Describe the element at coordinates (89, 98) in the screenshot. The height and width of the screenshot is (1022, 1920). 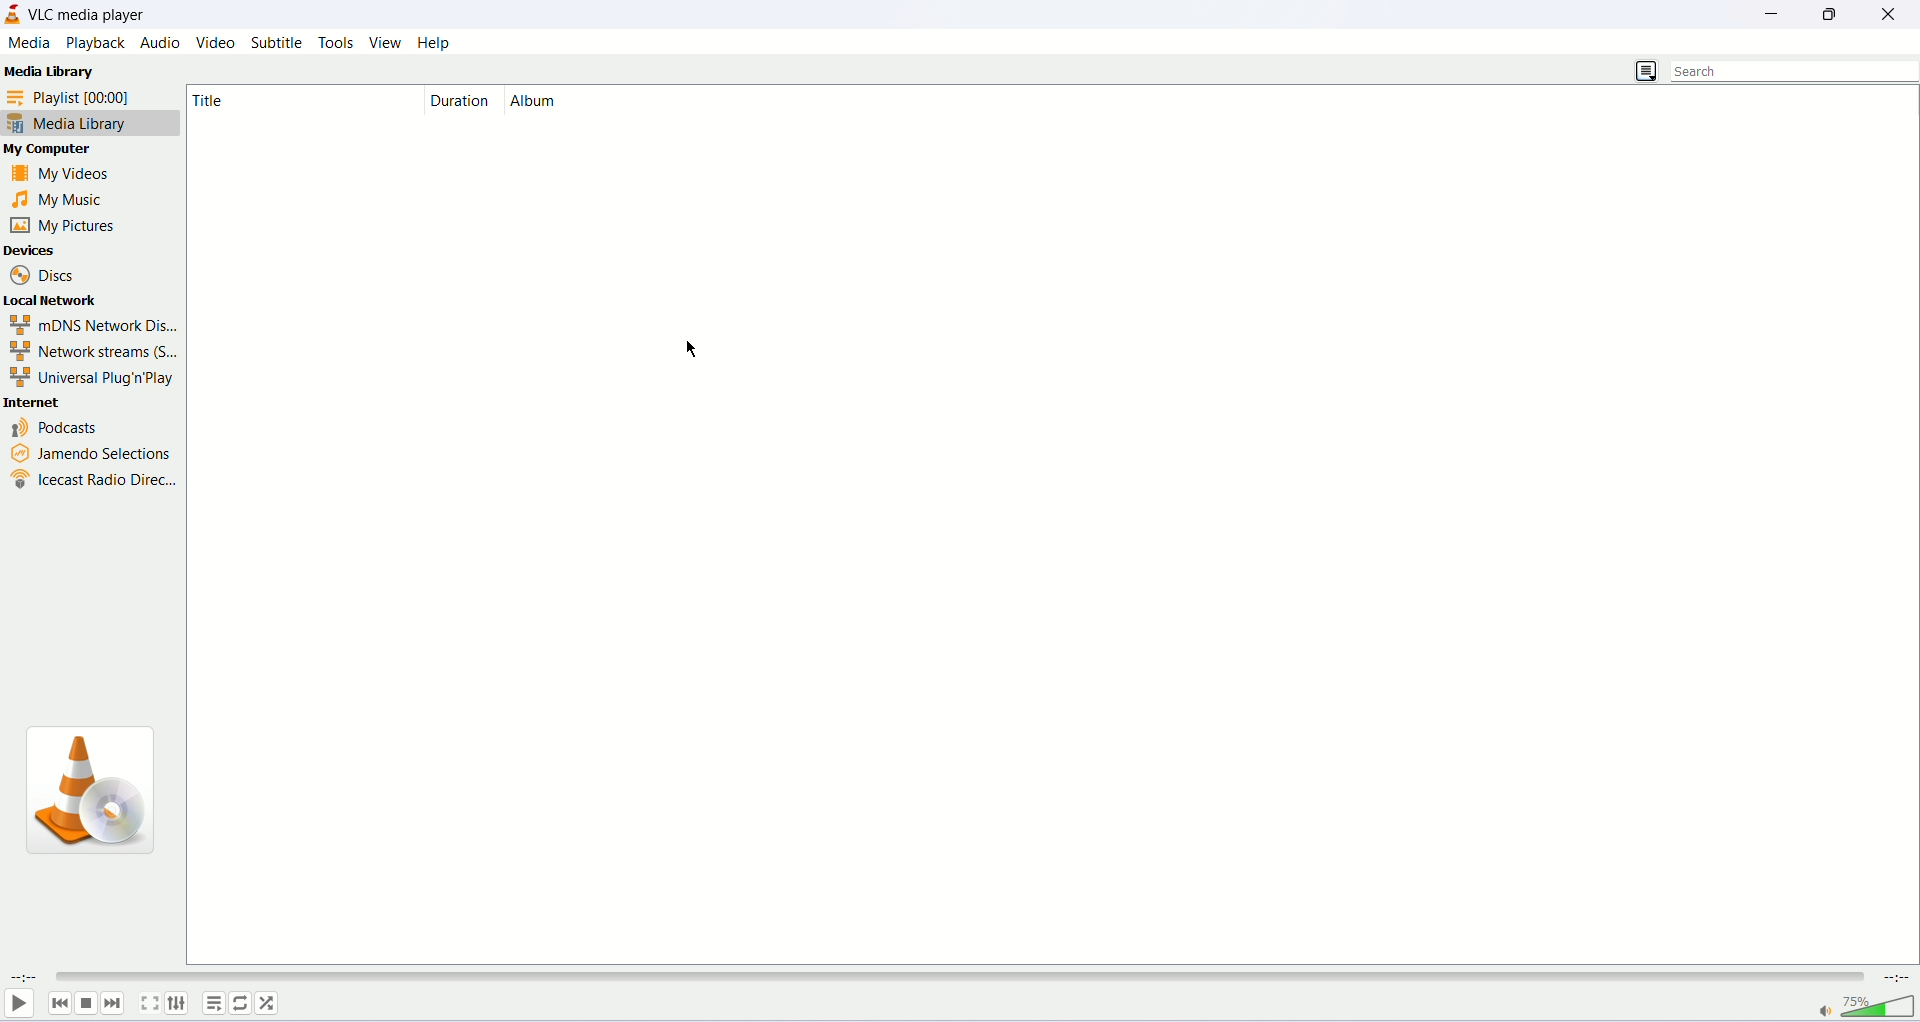
I see `playlist` at that location.